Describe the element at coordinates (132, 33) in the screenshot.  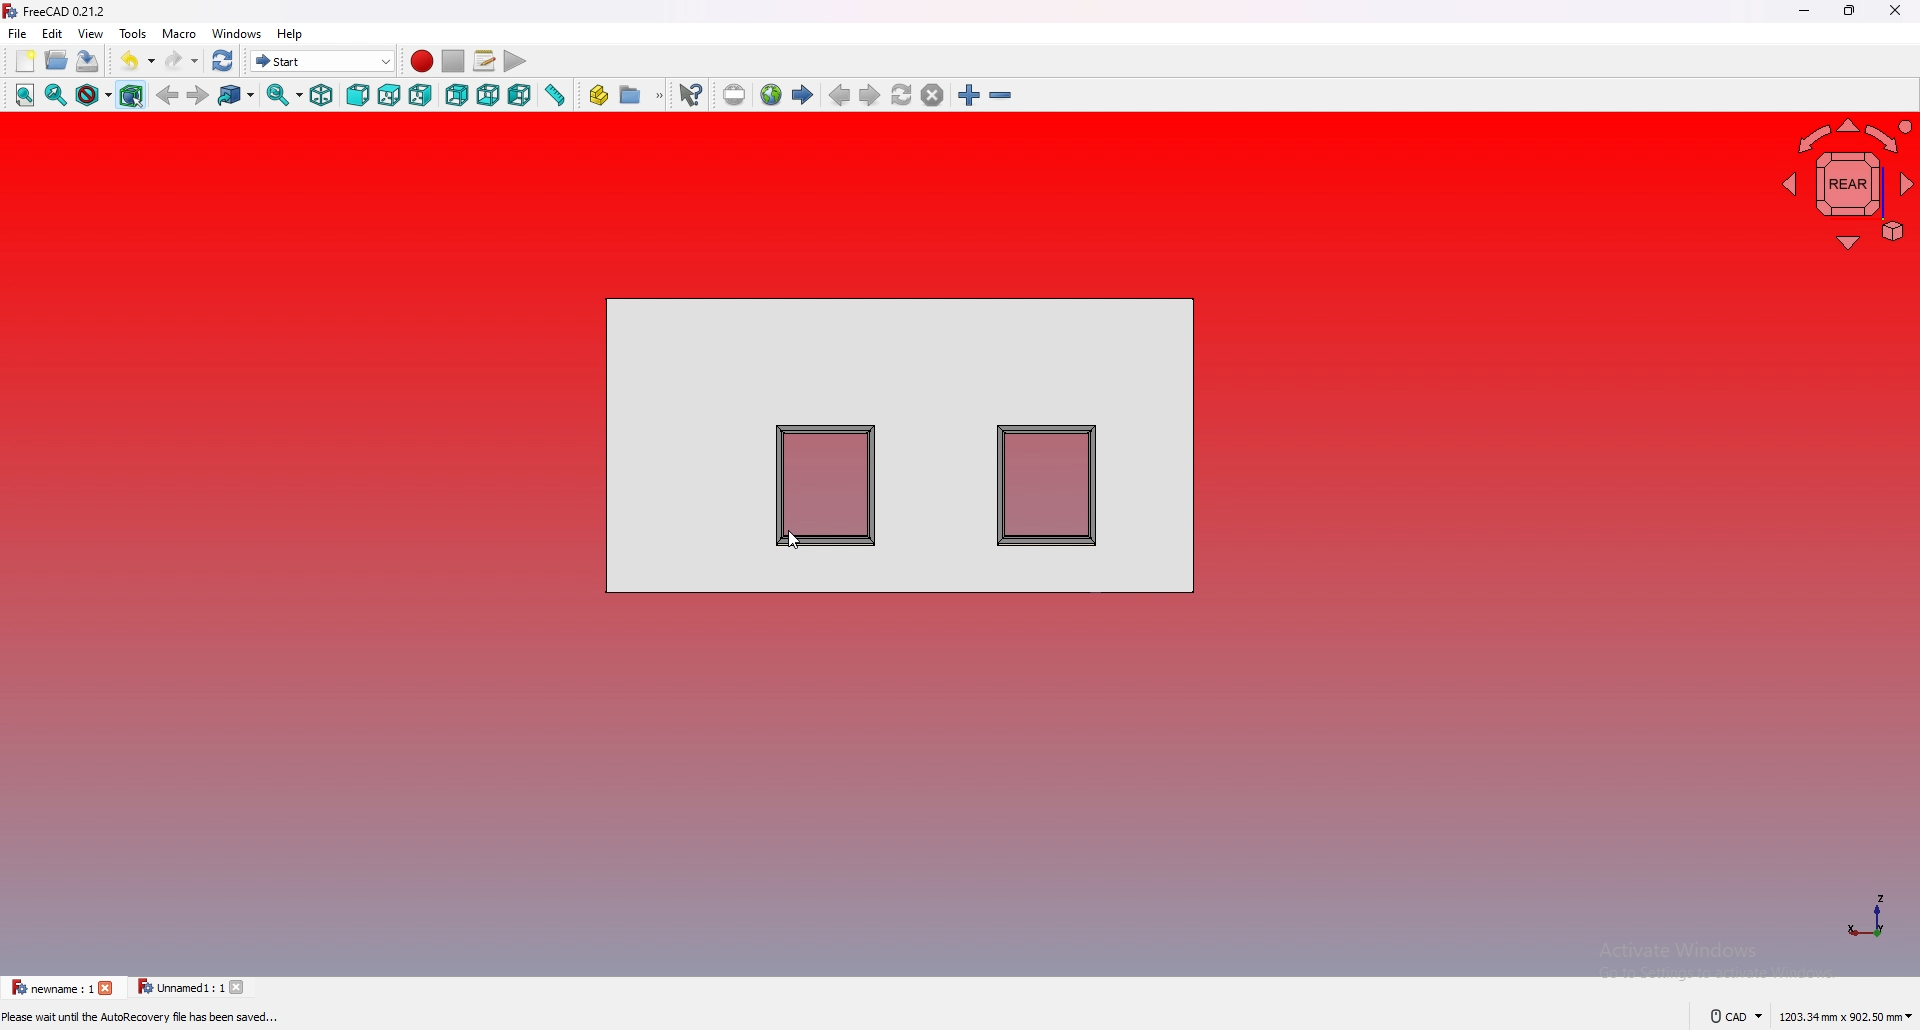
I see `tools` at that location.